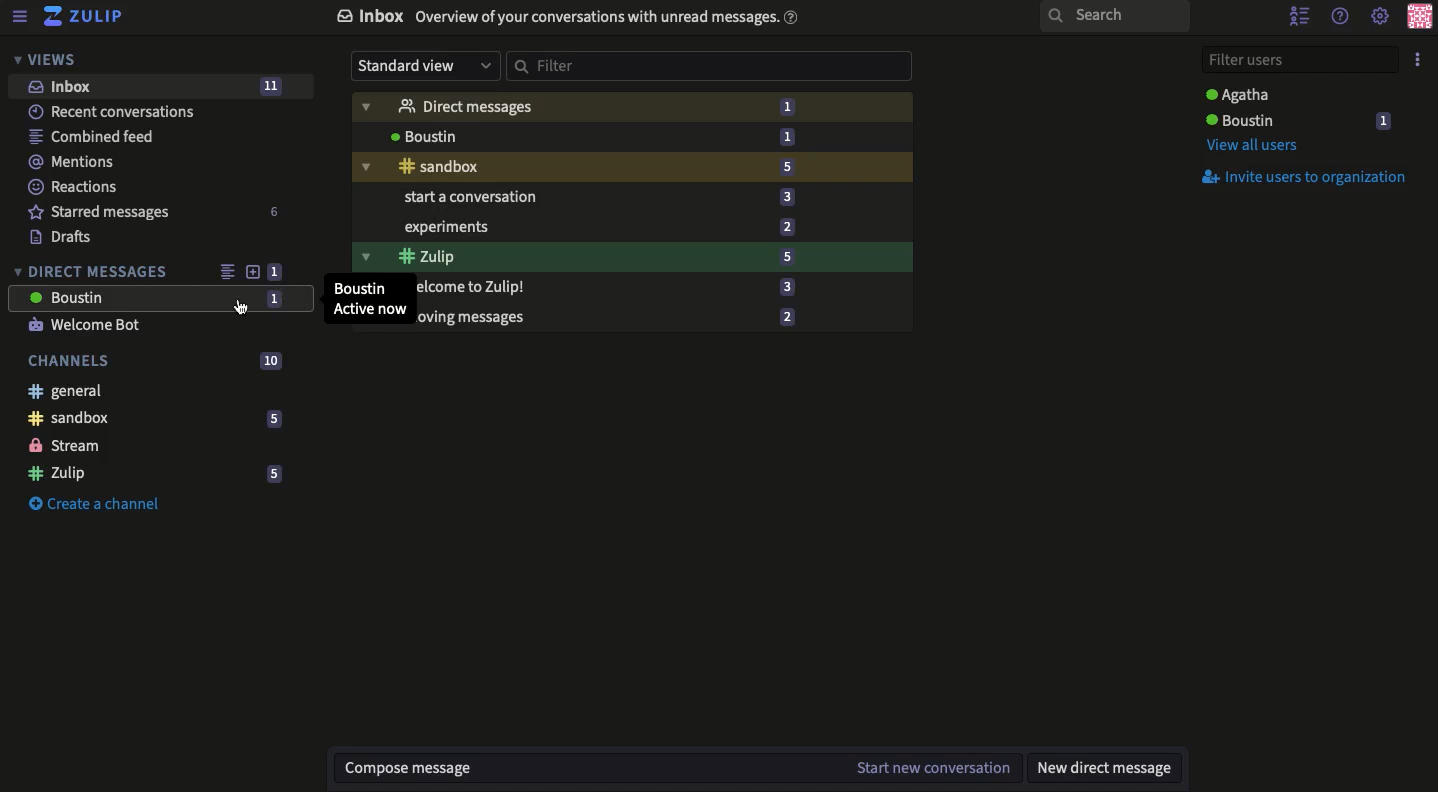 This screenshot has width=1438, height=792. What do you see at coordinates (1380, 17) in the screenshot?
I see `Settings` at bounding box center [1380, 17].